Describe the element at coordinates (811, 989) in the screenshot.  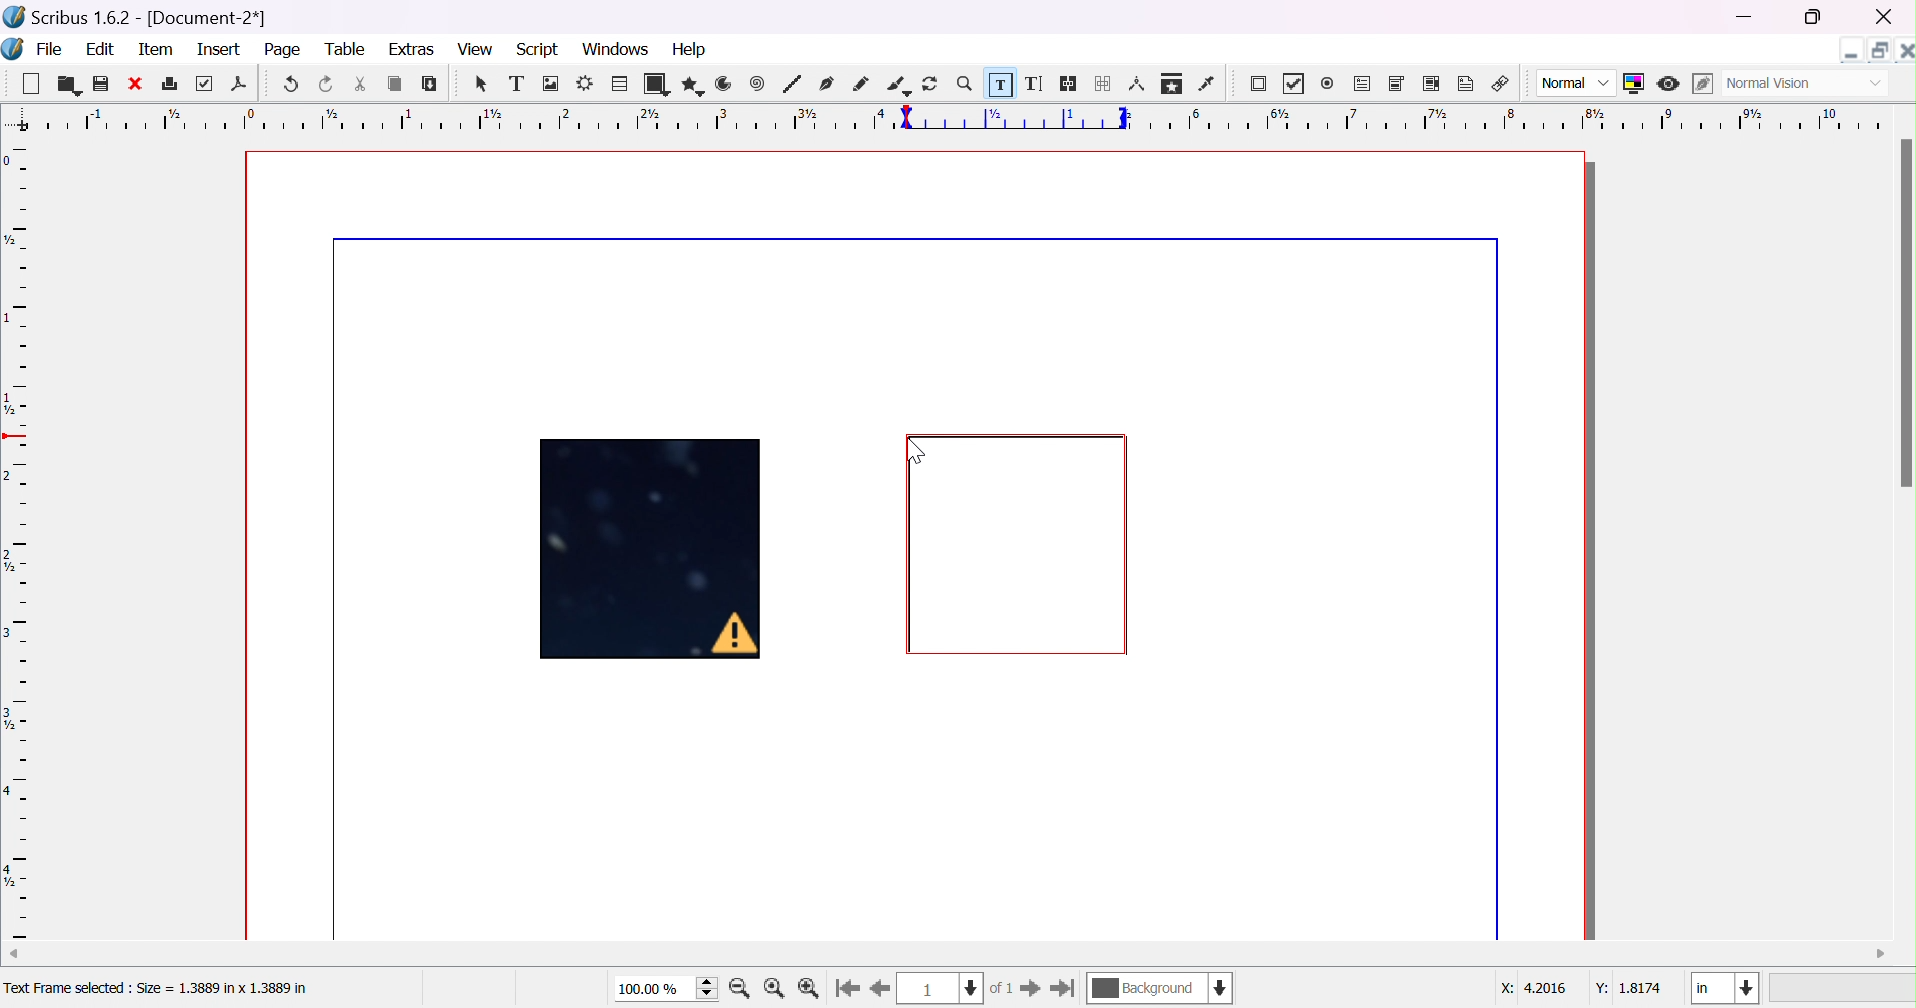
I see `zoom out` at that location.